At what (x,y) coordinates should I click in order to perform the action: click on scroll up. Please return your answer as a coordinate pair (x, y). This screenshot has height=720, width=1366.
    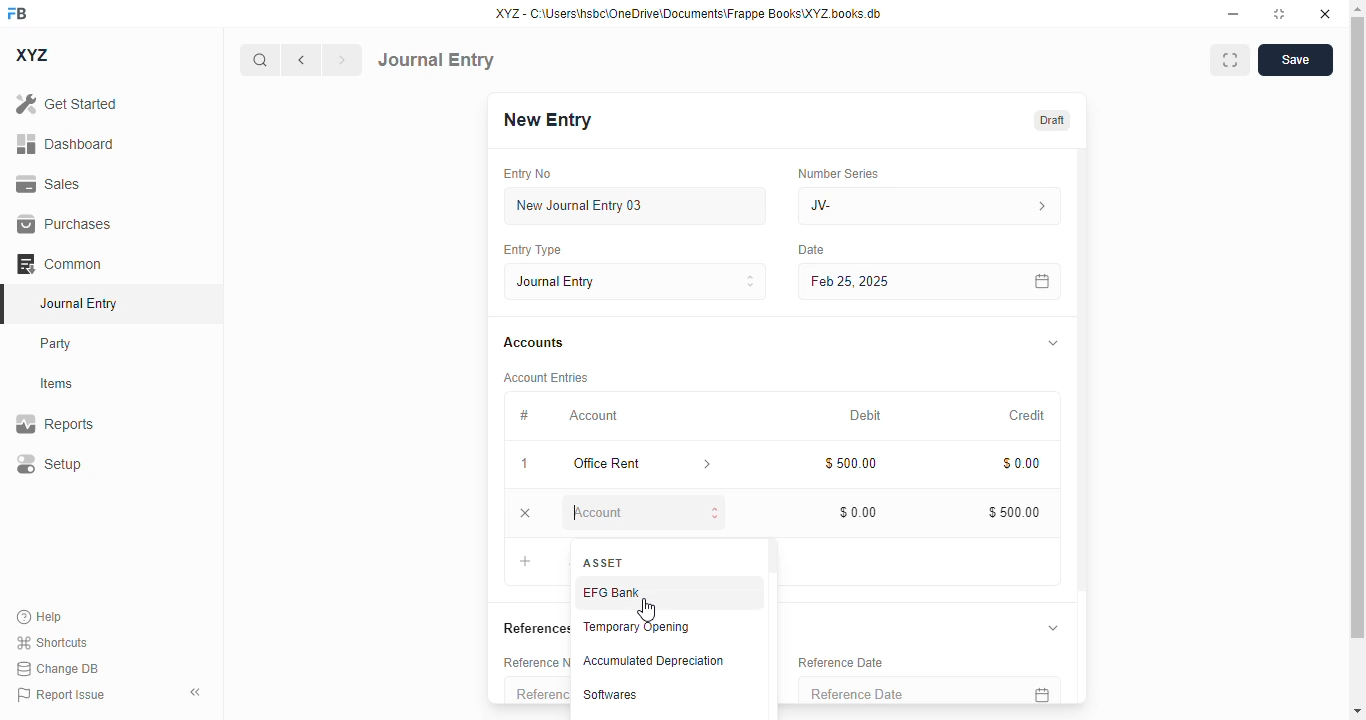
    Looking at the image, I should click on (1357, 10).